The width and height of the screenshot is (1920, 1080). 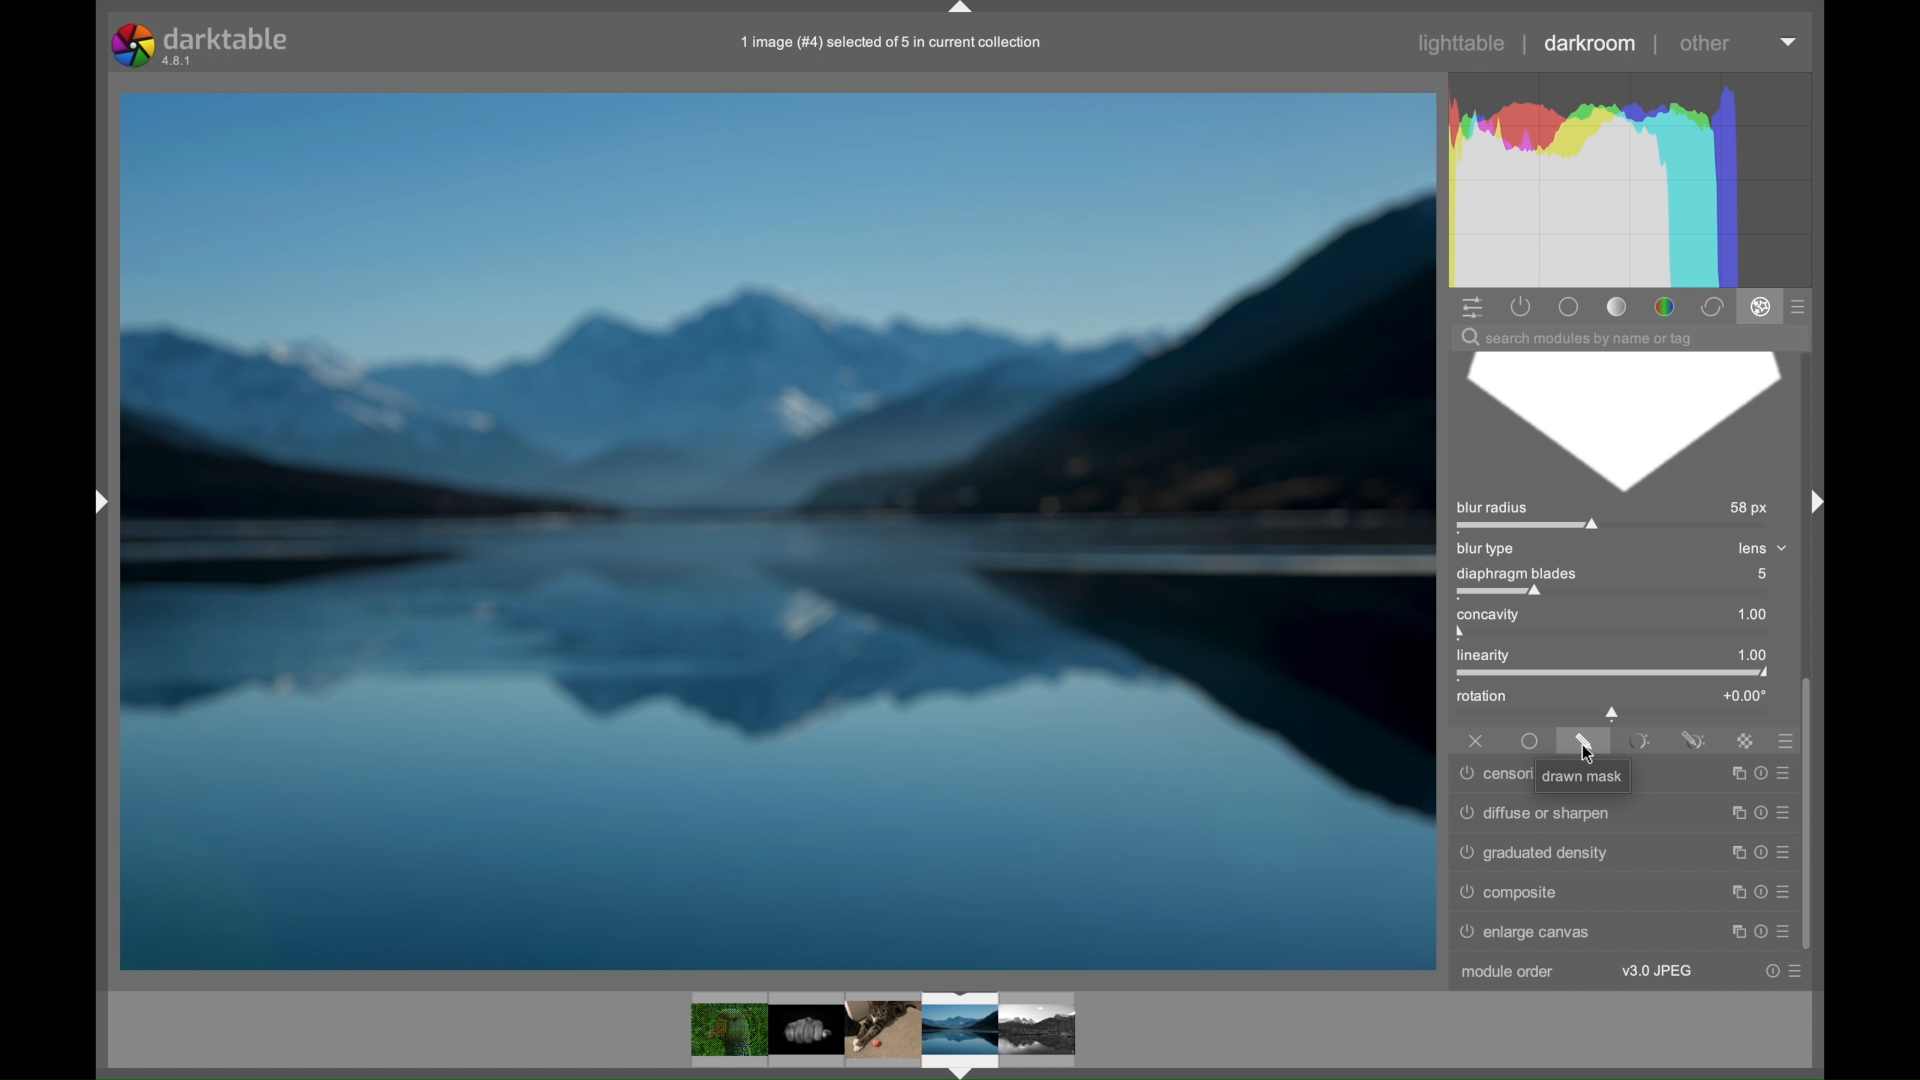 What do you see at coordinates (1711, 307) in the screenshot?
I see `correct` at bounding box center [1711, 307].